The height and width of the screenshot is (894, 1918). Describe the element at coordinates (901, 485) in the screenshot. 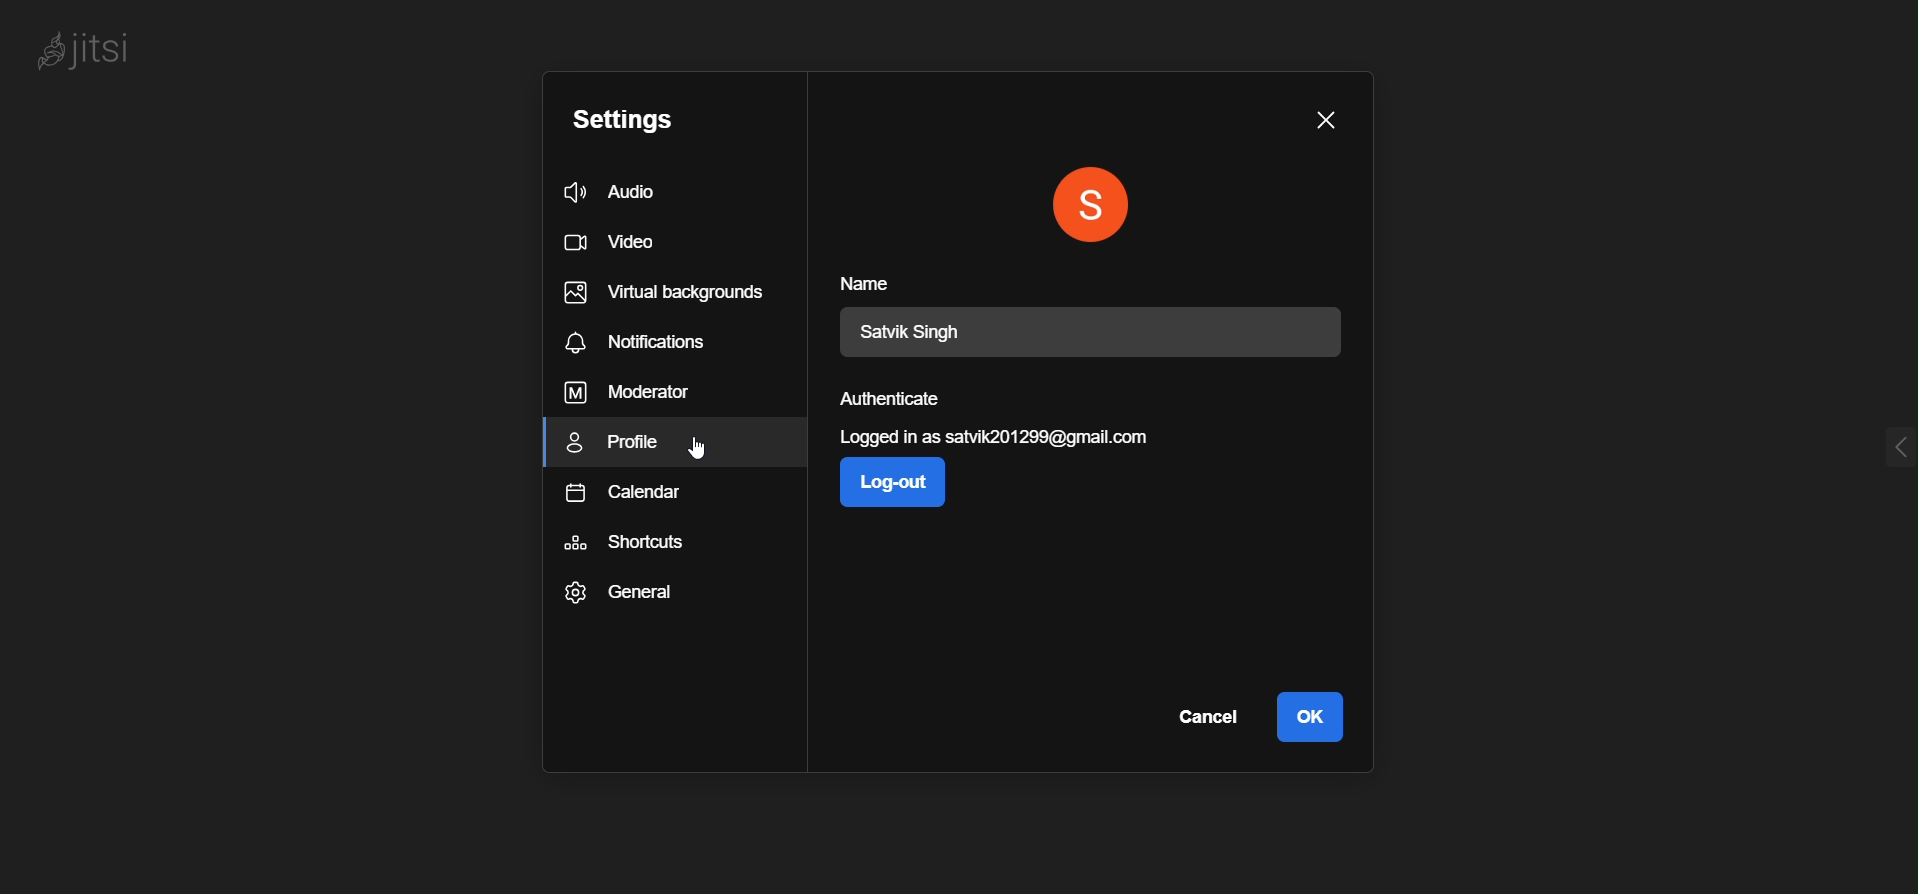

I see `logout` at that location.